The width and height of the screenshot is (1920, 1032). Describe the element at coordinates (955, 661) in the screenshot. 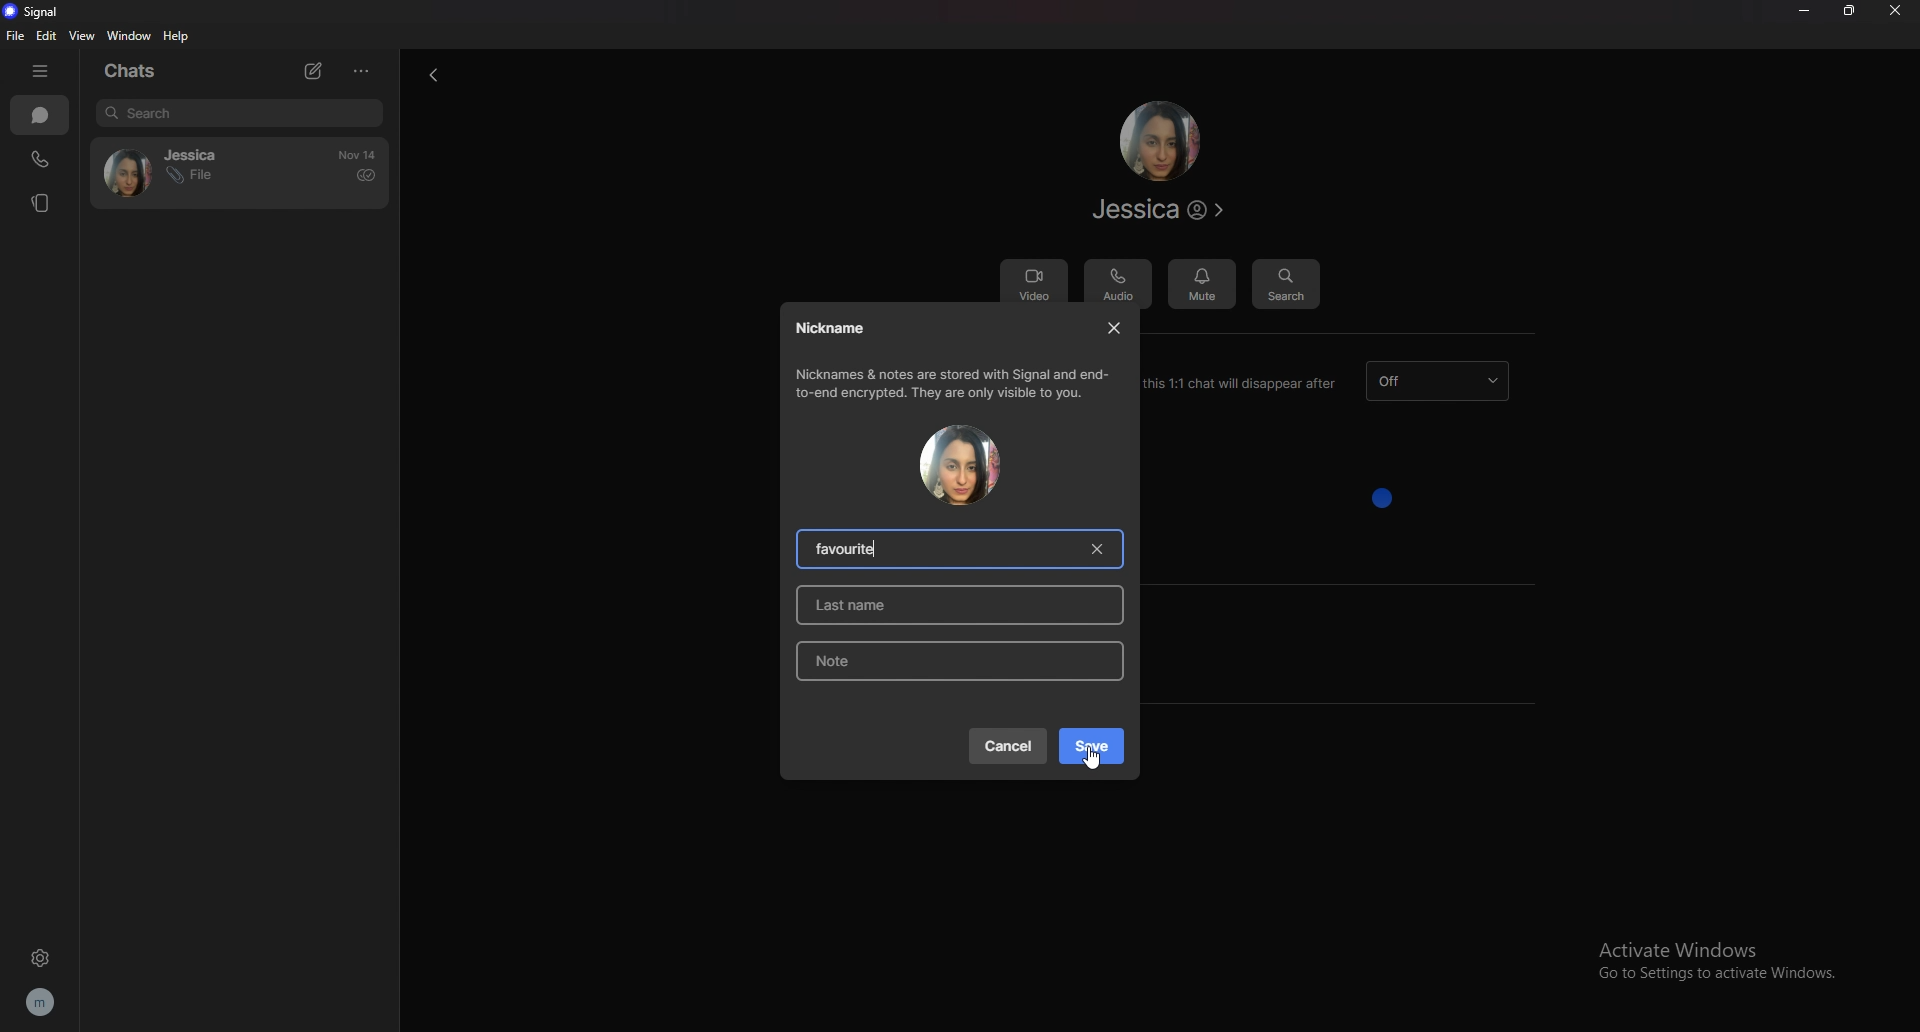

I see `note` at that location.